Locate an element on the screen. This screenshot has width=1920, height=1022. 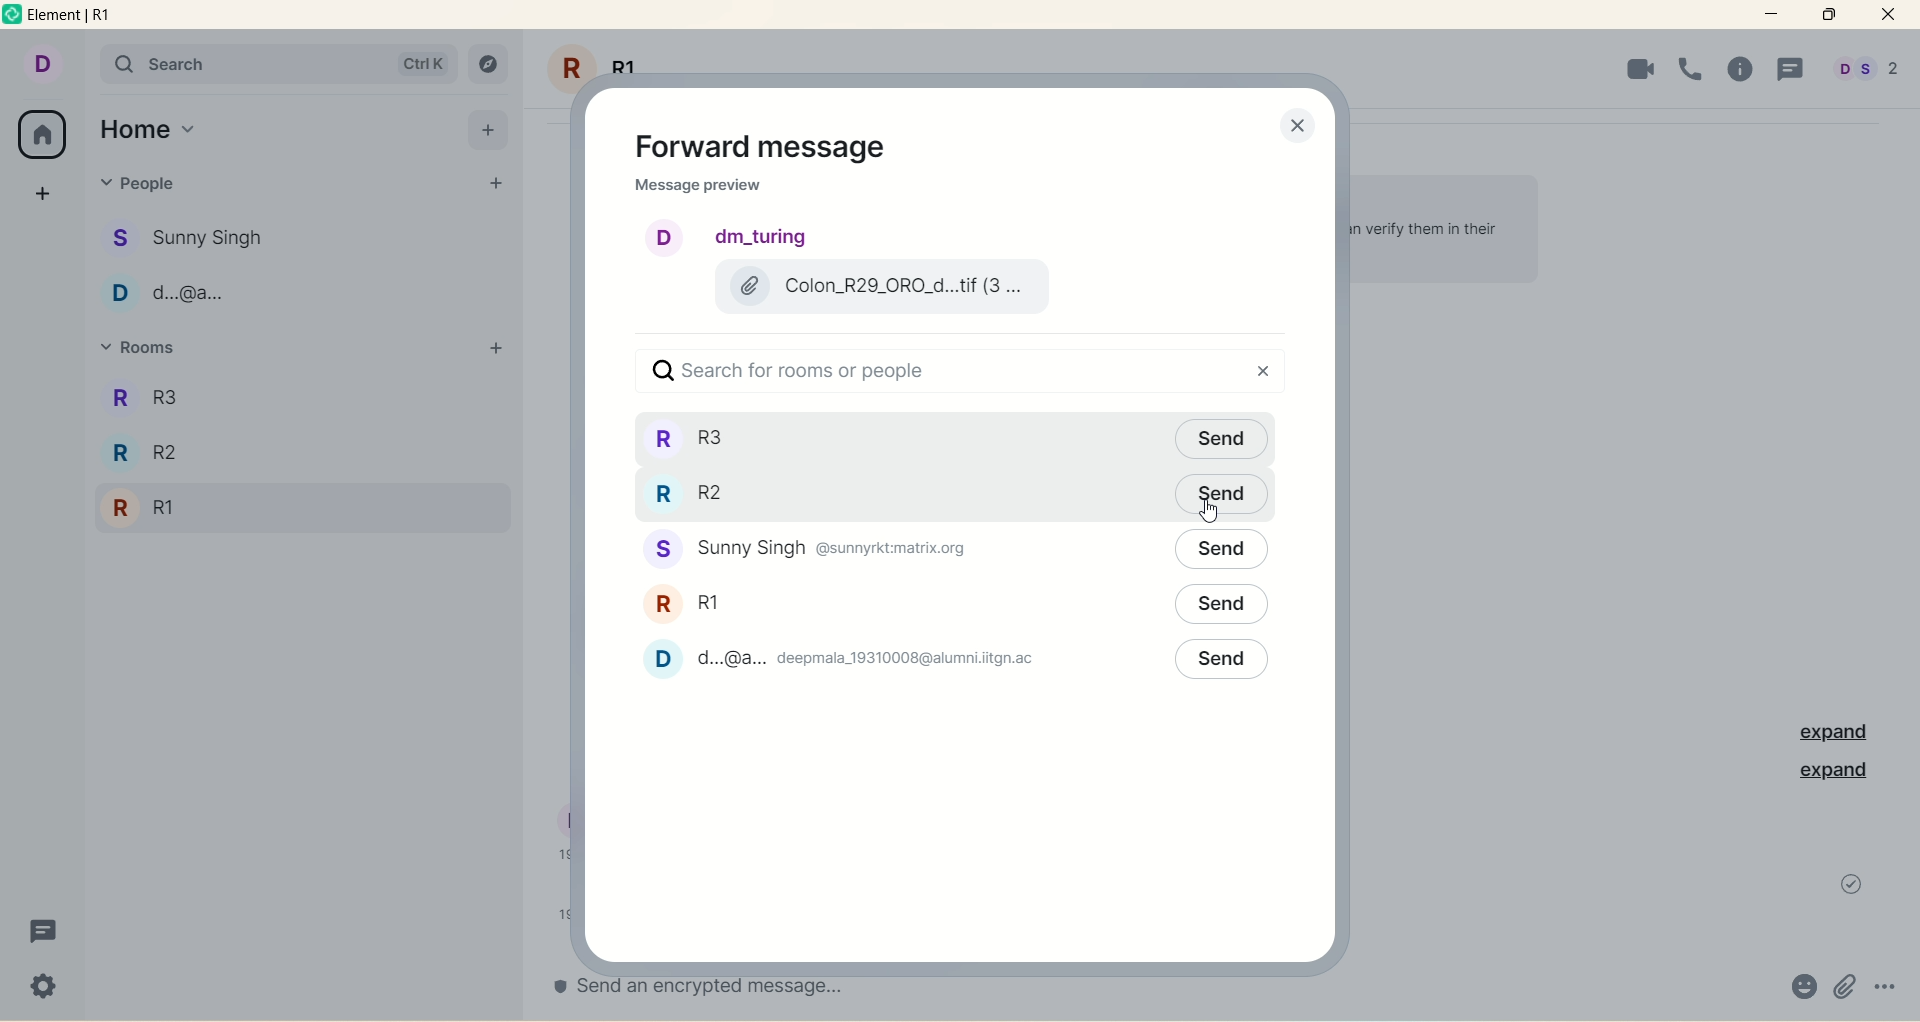
people is located at coordinates (1865, 72).